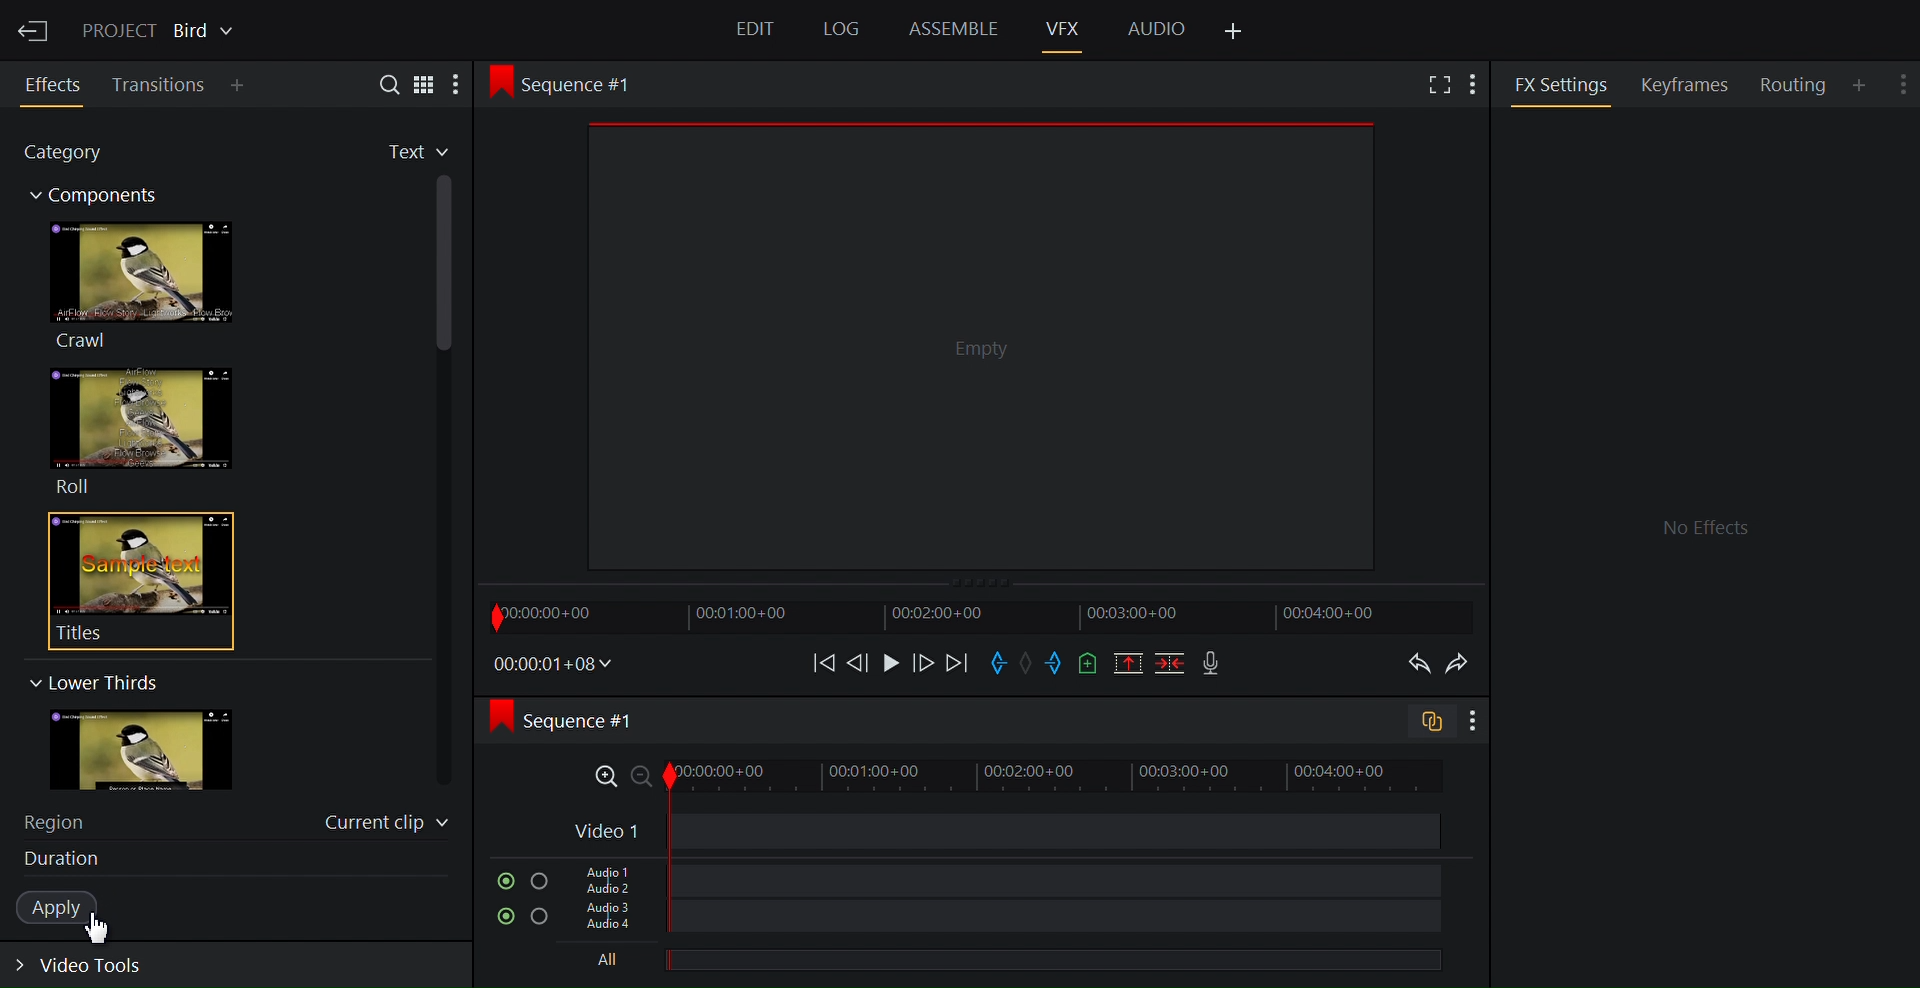 This screenshot has height=988, width=1920. What do you see at coordinates (1065, 28) in the screenshot?
I see `VFX` at bounding box center [1065, 28].